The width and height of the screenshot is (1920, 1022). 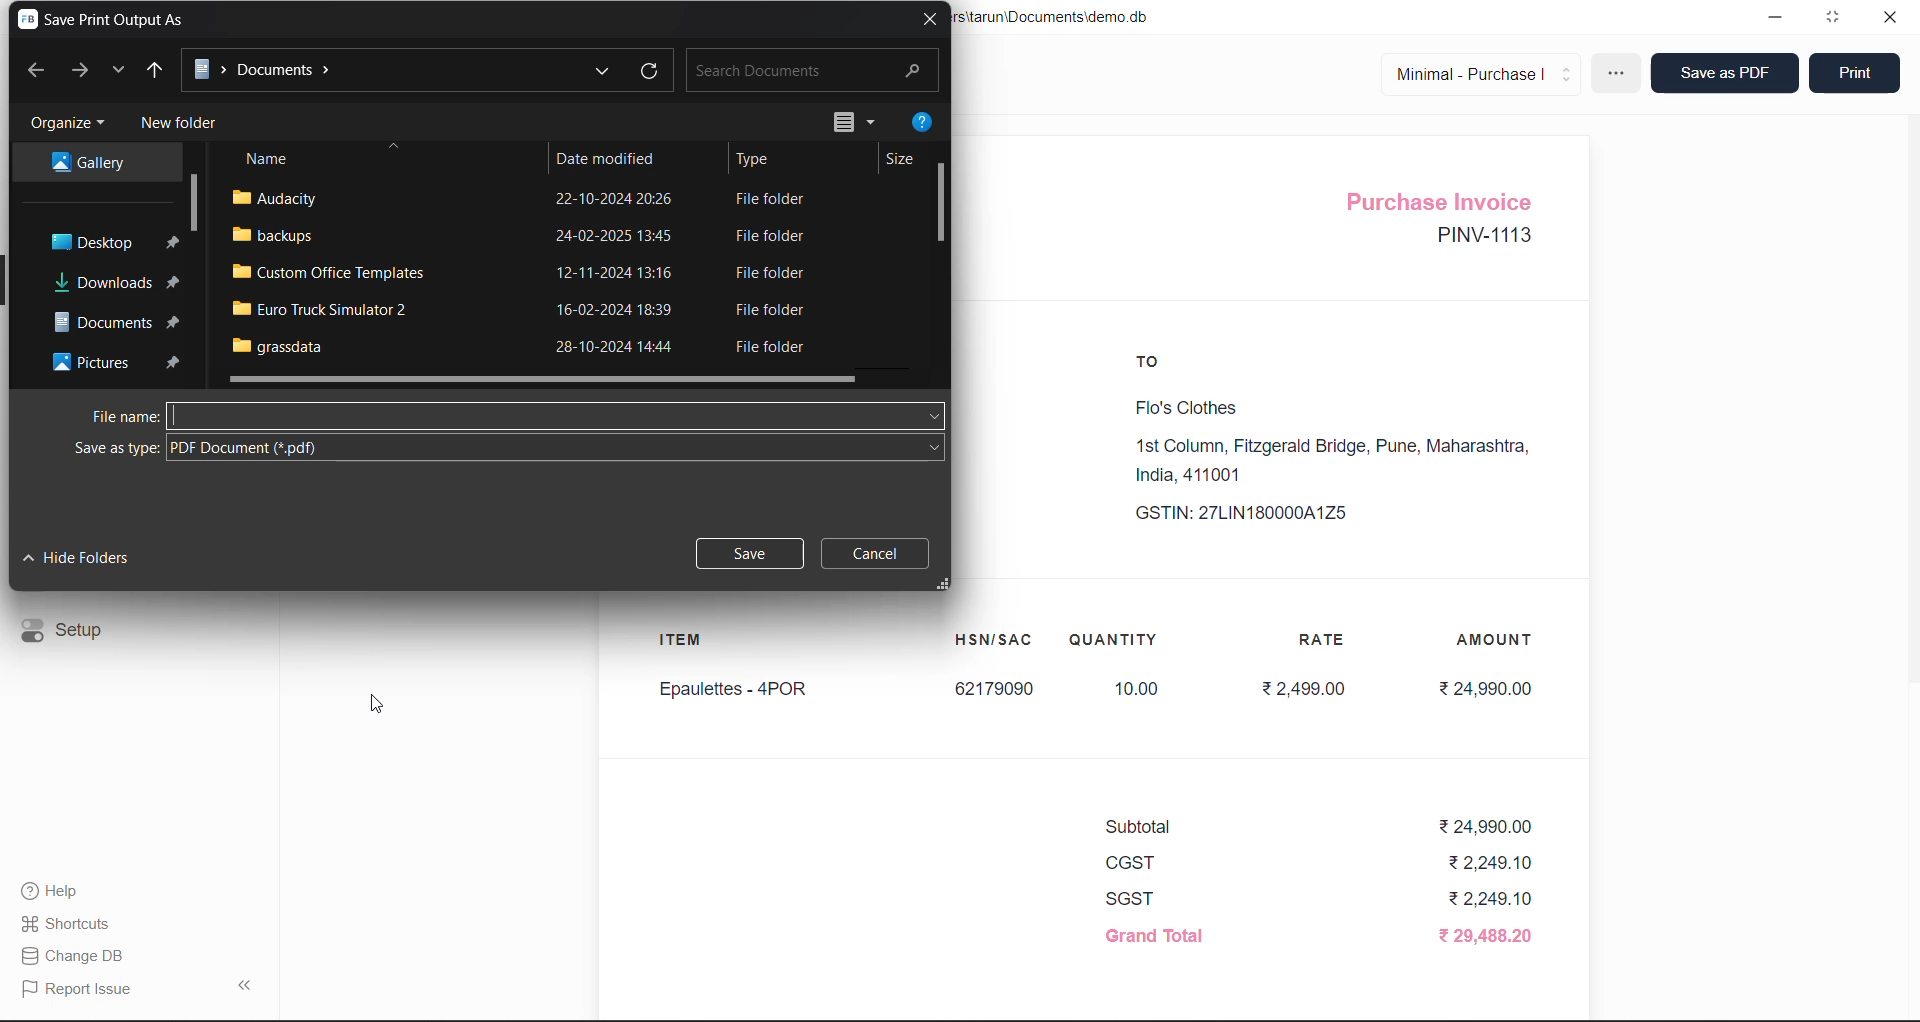 I want to click on help, so click(x=924, y=126).